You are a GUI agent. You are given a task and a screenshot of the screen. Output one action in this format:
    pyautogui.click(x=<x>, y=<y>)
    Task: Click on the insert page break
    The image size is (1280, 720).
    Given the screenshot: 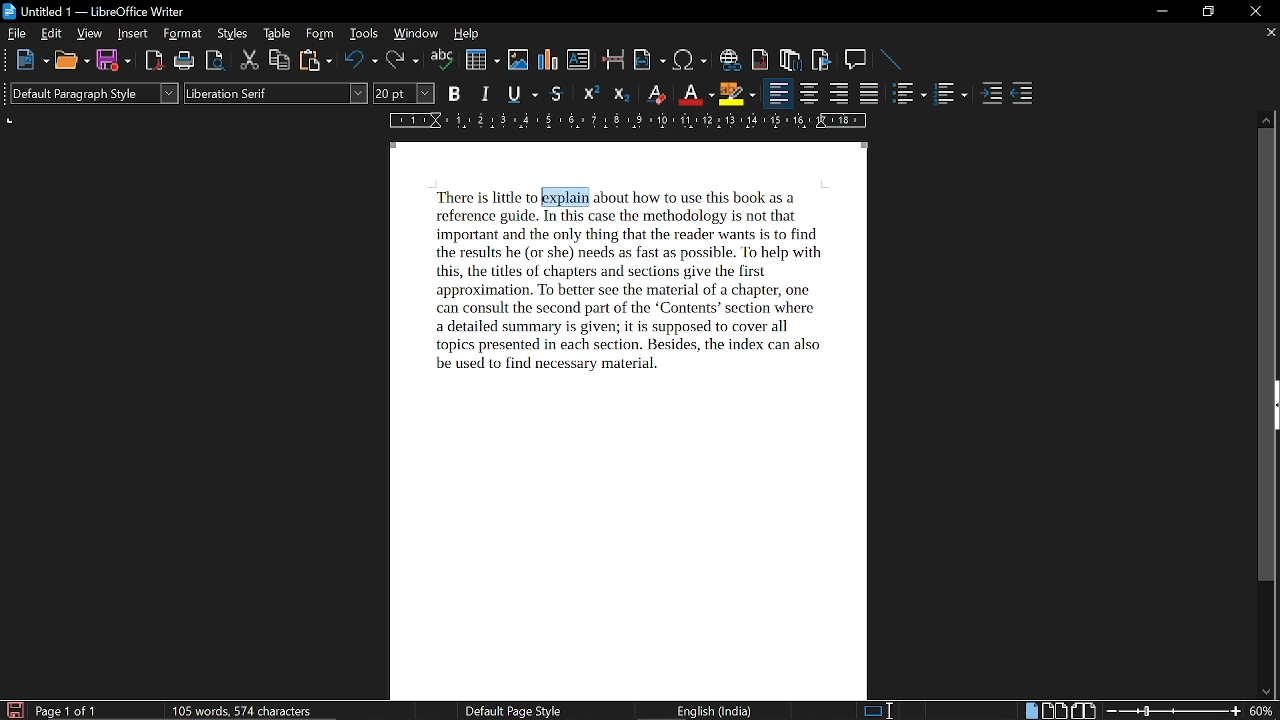 What is the action you would take?
    pyautogui.click(x=614, y=61)
    